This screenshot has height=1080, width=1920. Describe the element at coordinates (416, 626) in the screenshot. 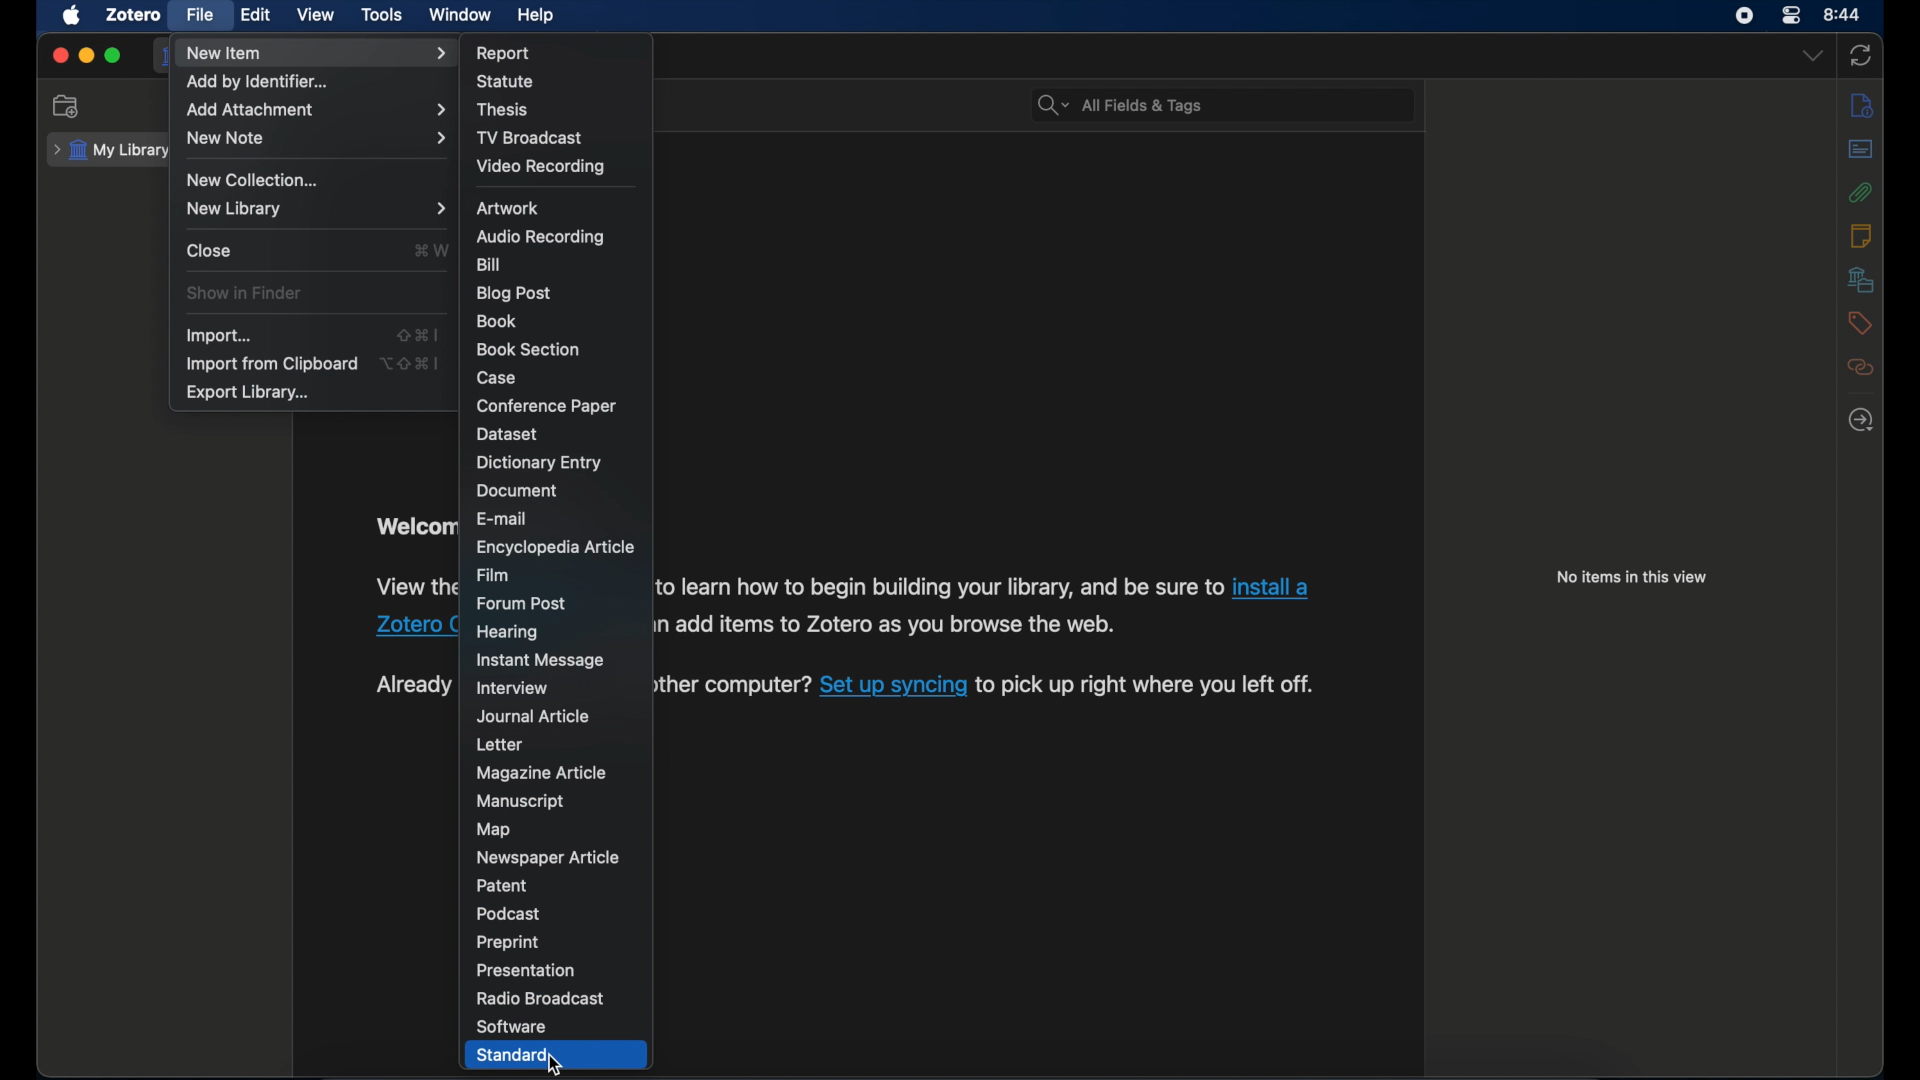

I see `Zotero connector link` at that location.